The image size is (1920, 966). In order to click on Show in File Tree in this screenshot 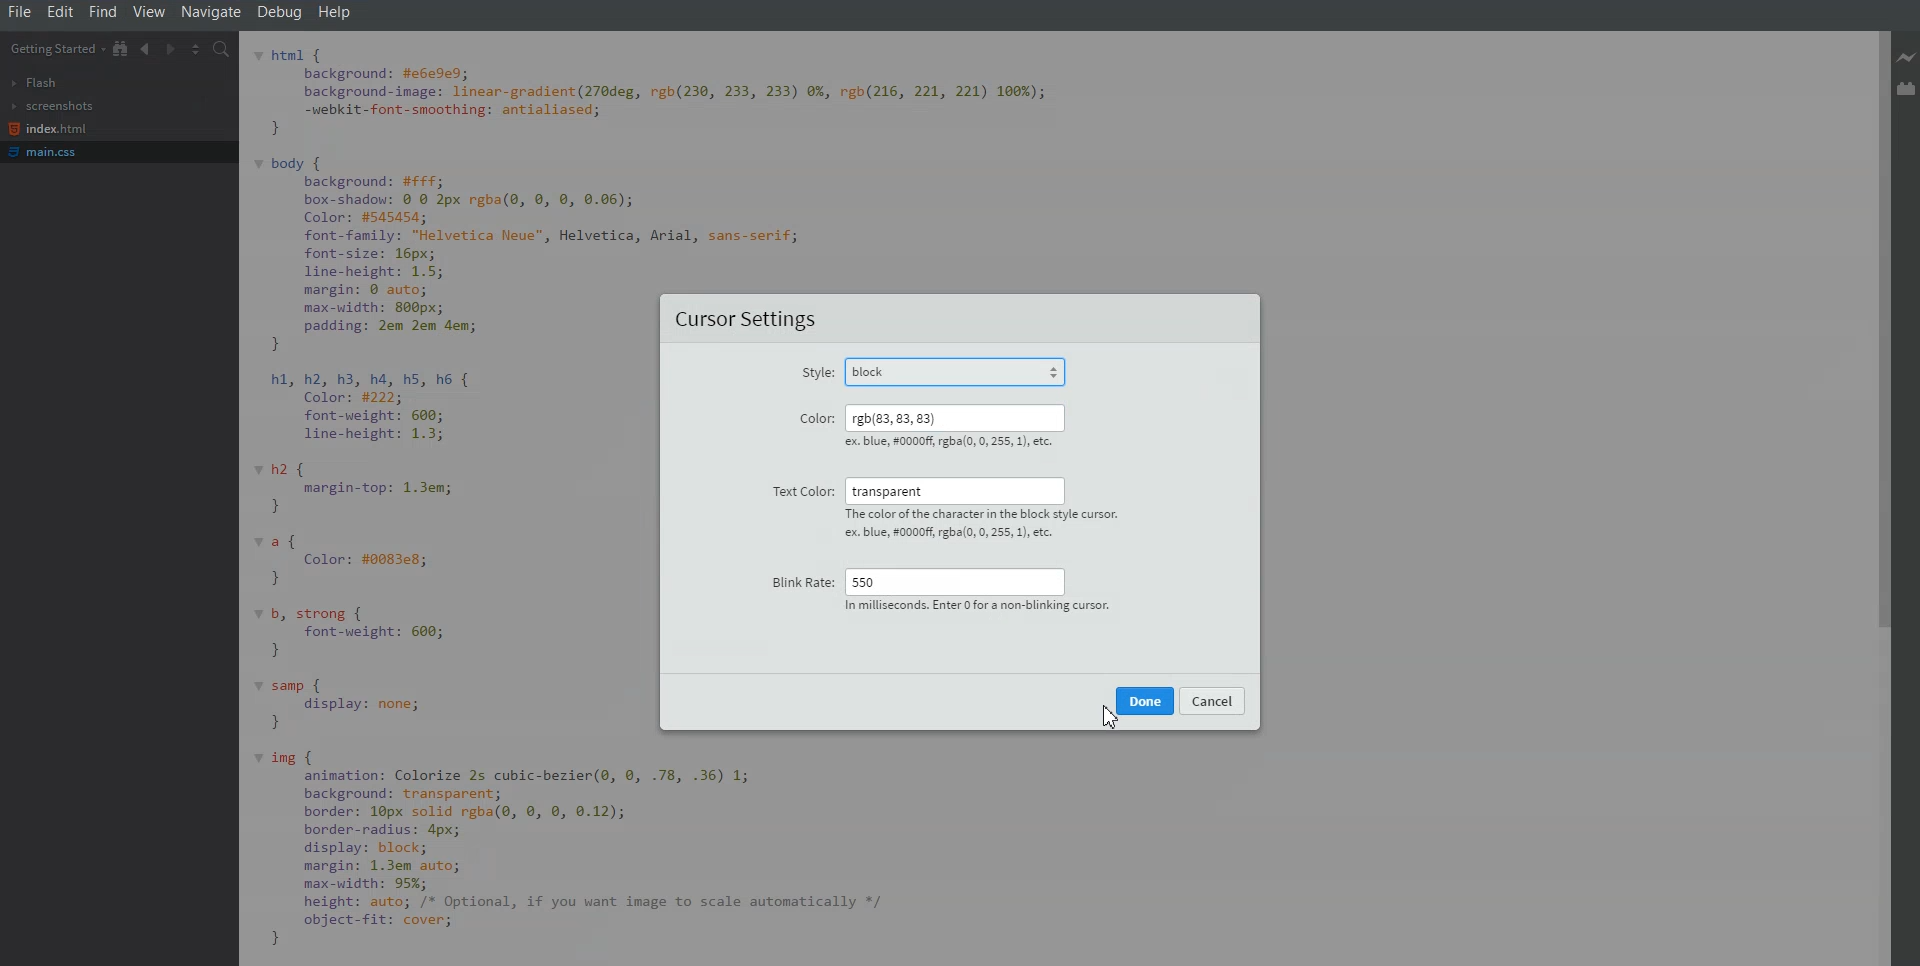, I will do `click(121, 48)`.